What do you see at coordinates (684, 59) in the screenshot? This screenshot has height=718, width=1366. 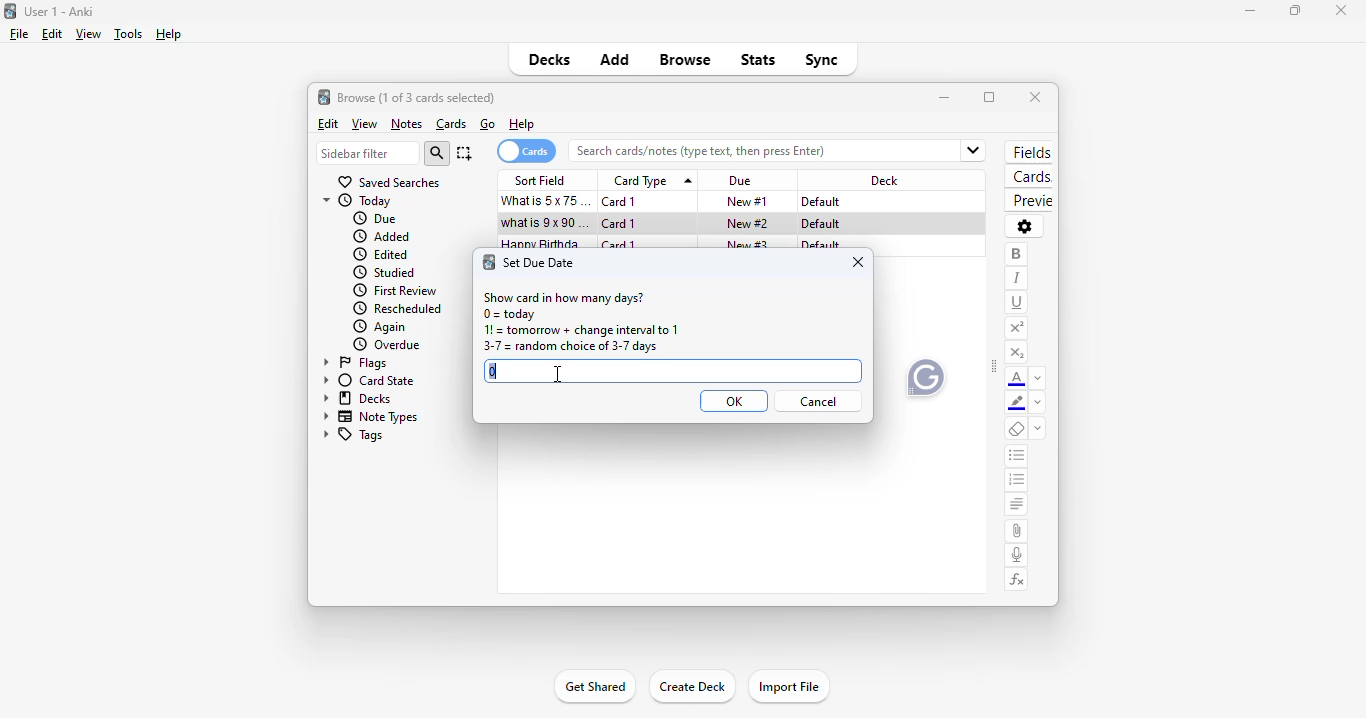 I see `browse` at bounding box center [684, 59].